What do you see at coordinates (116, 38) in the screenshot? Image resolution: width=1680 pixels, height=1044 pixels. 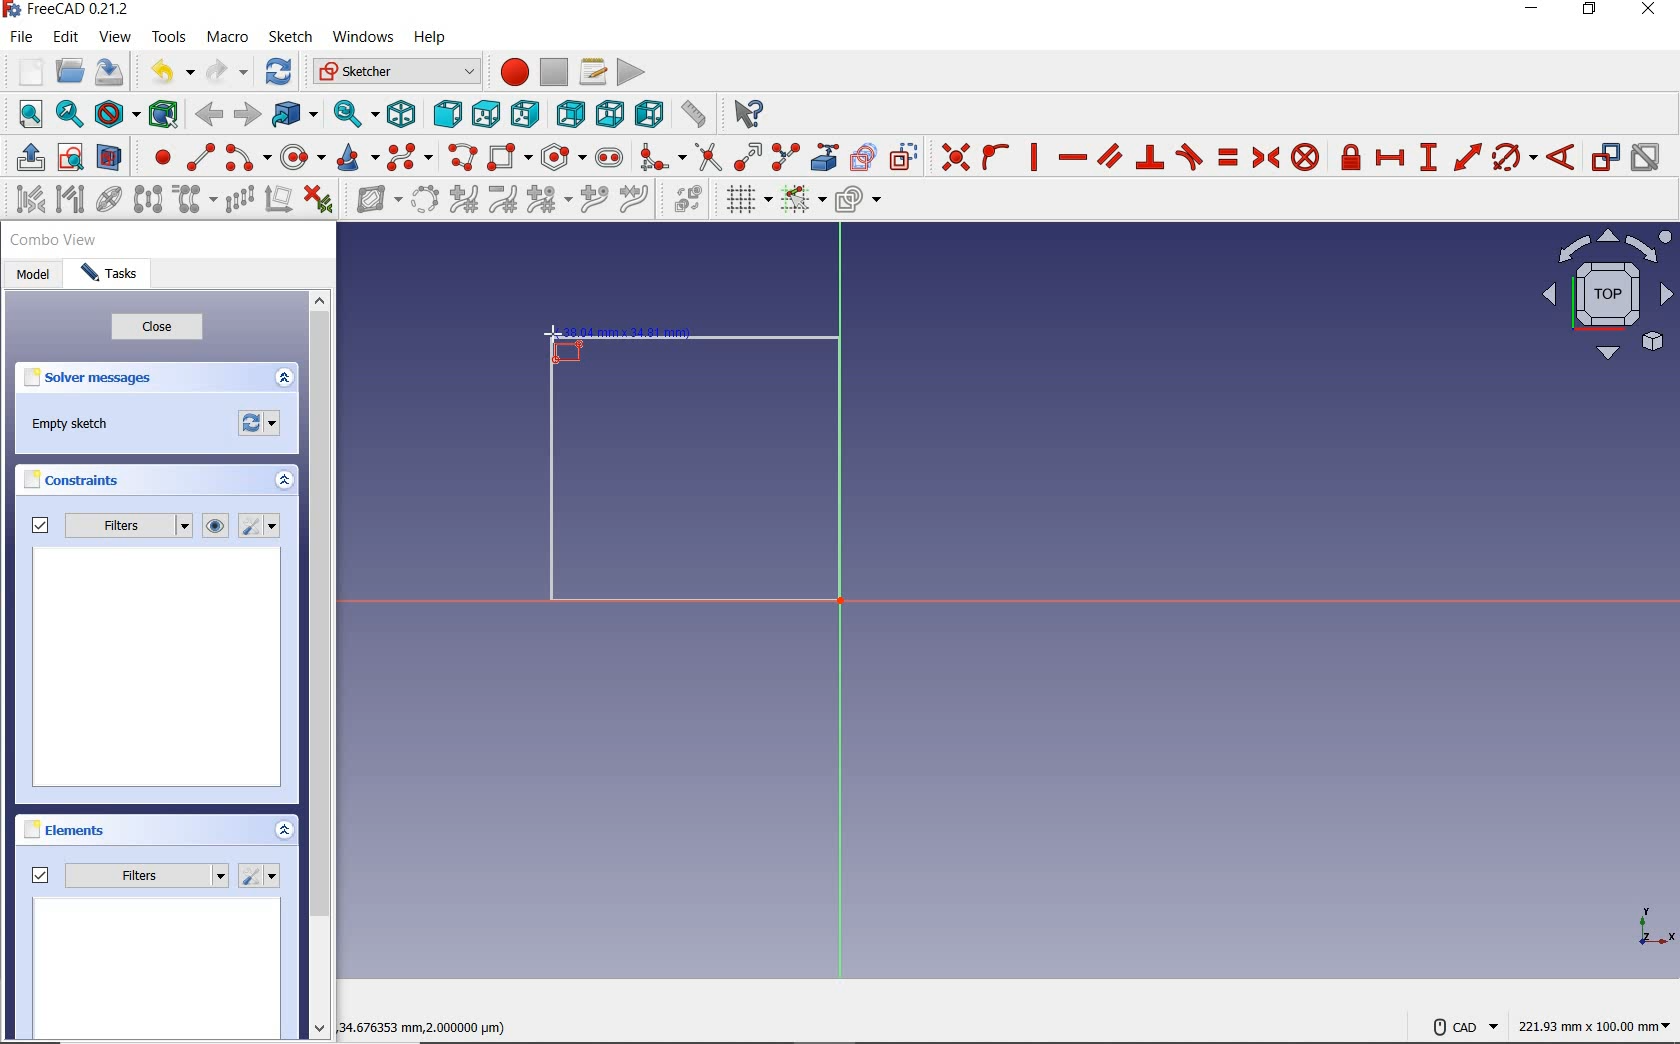 I see `view` at bounding box center [116, 38].